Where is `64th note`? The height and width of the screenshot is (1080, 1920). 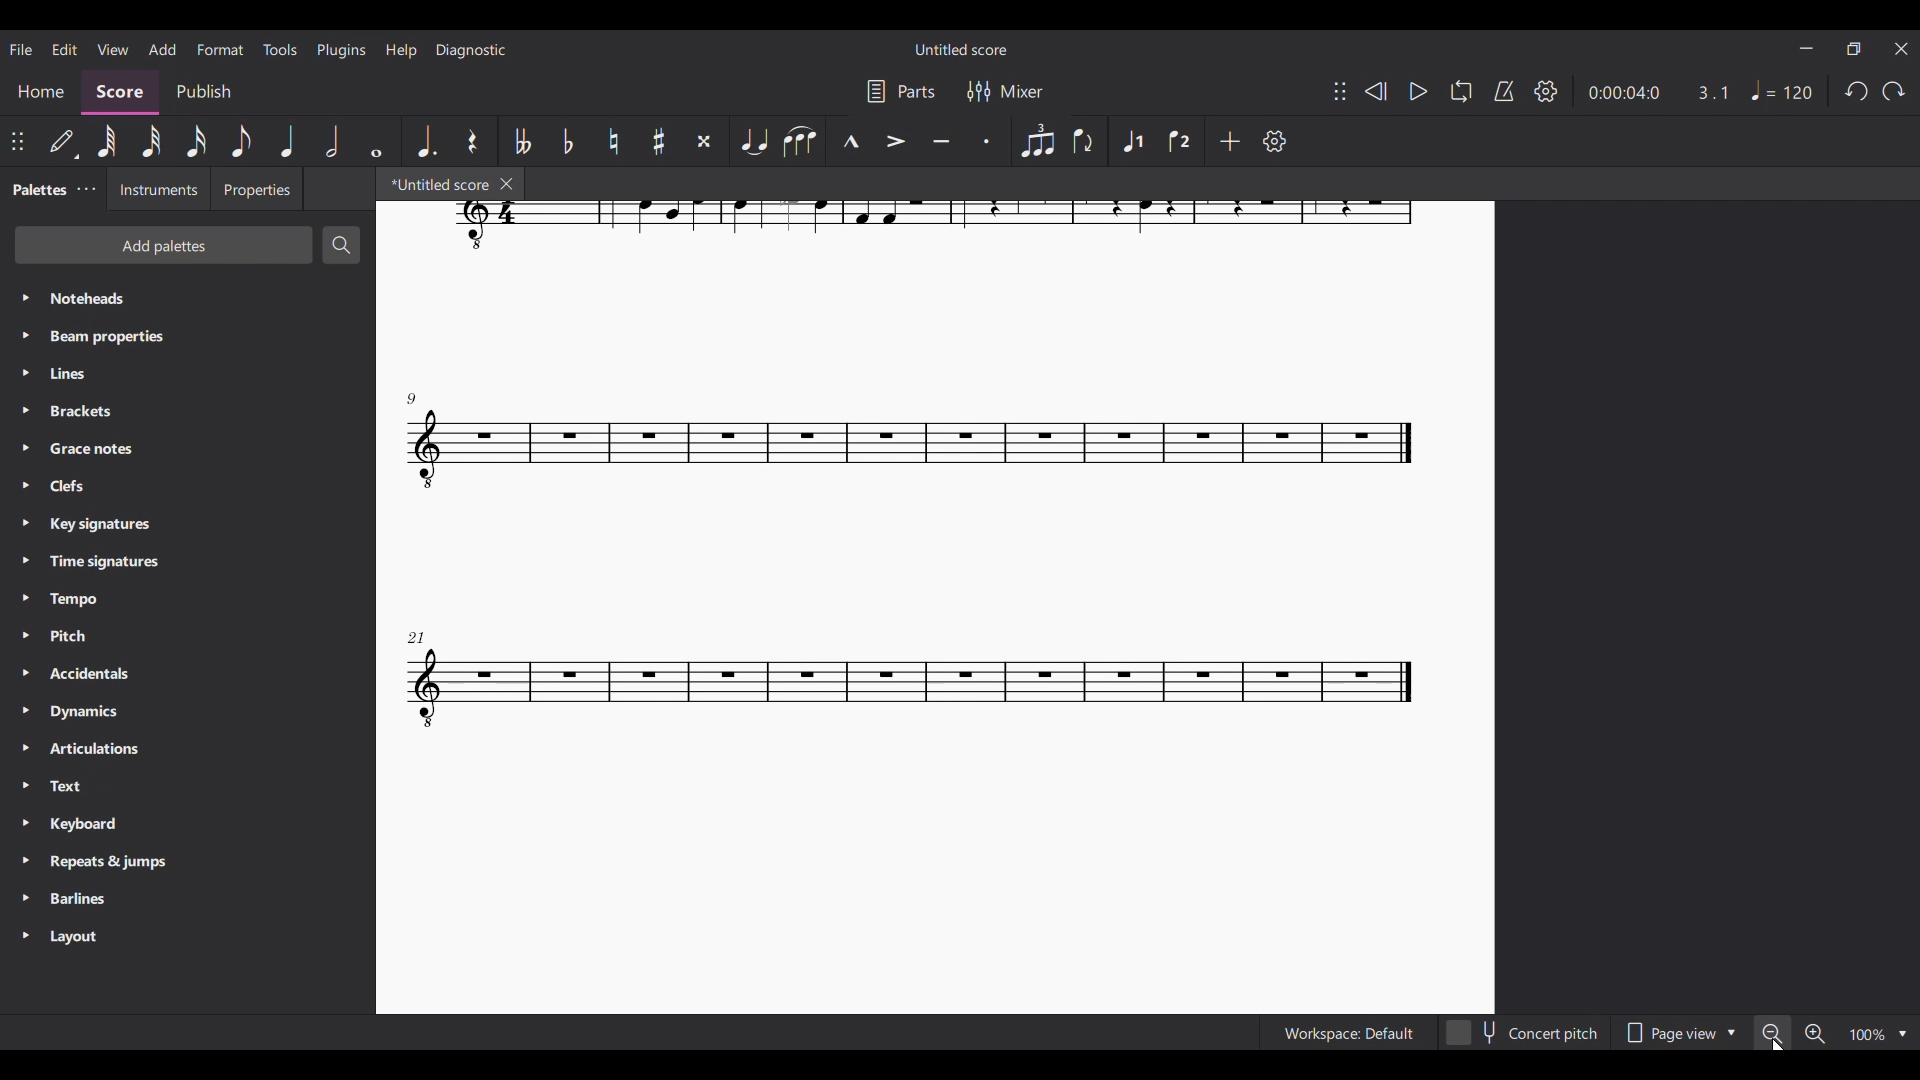
64th note is located at coordinates (107, 141).